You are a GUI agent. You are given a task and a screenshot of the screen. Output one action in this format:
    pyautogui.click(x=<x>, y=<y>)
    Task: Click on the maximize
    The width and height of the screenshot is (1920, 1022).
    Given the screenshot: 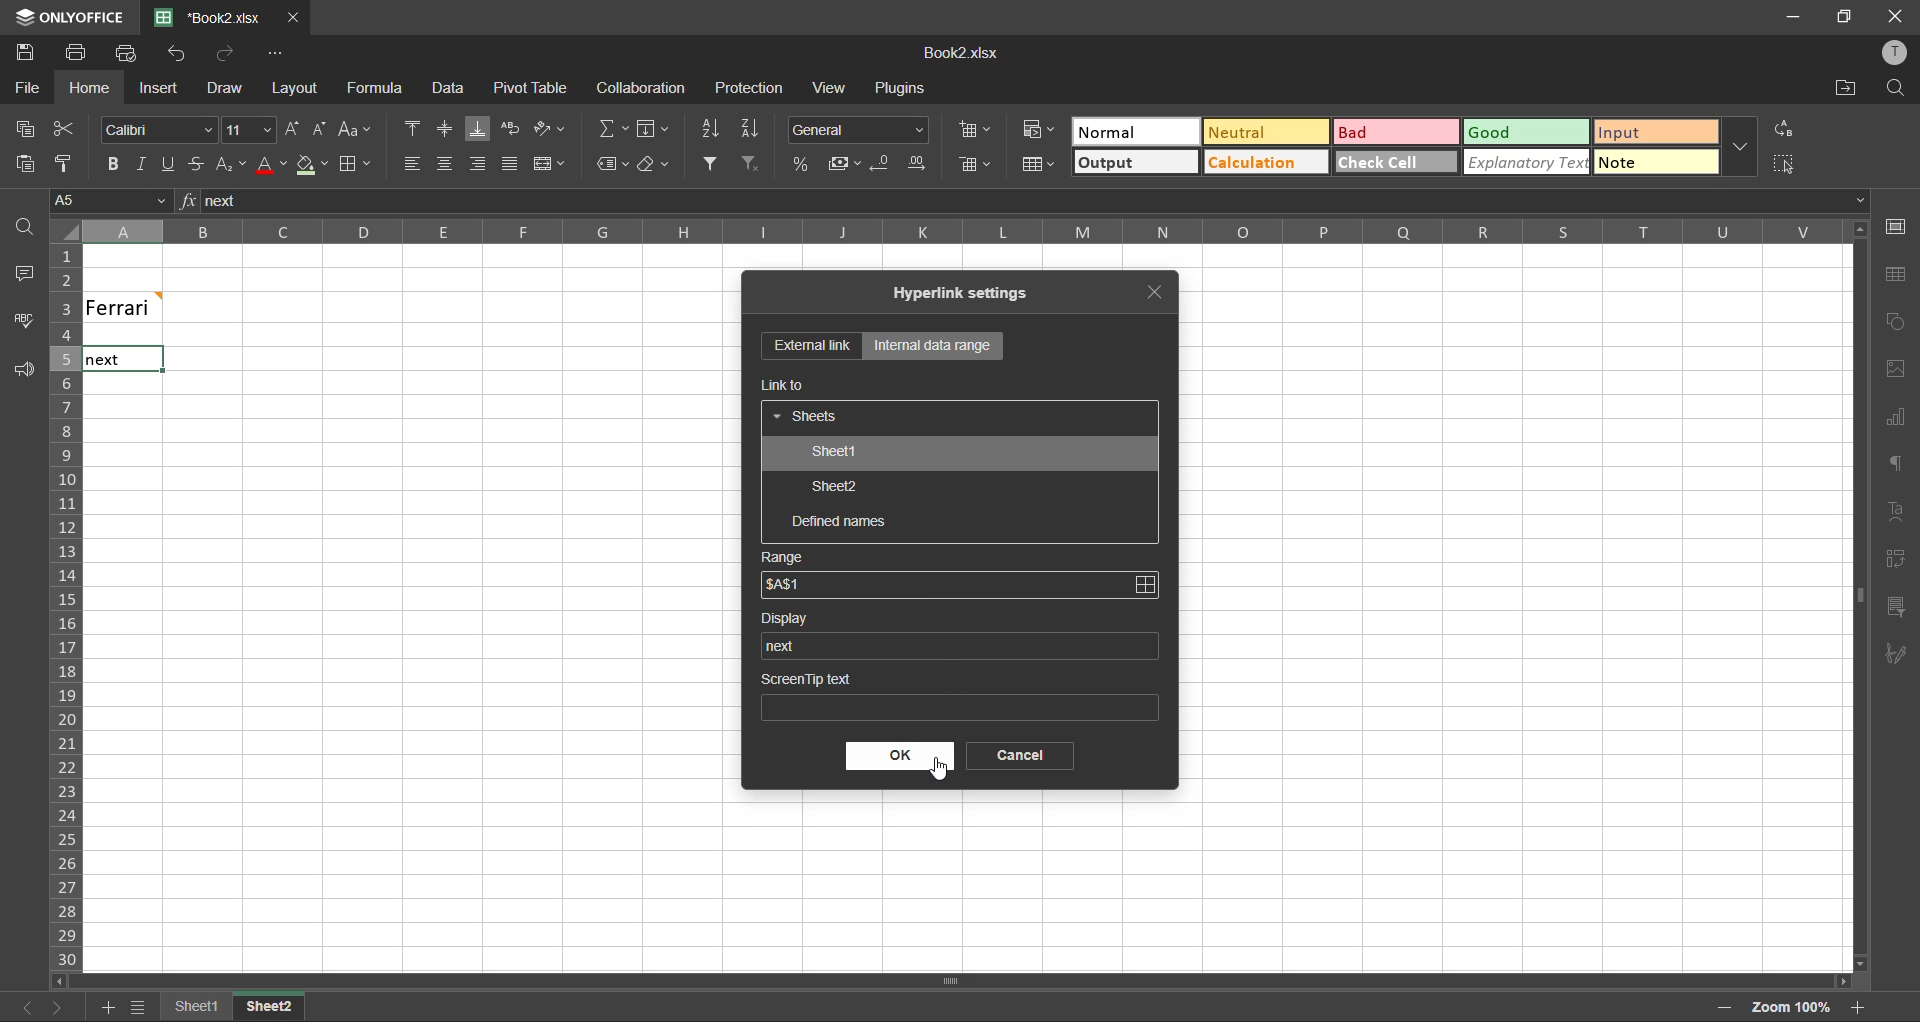 What is the action you would take?
    pyautogui.click(x=1841, y=17)
    